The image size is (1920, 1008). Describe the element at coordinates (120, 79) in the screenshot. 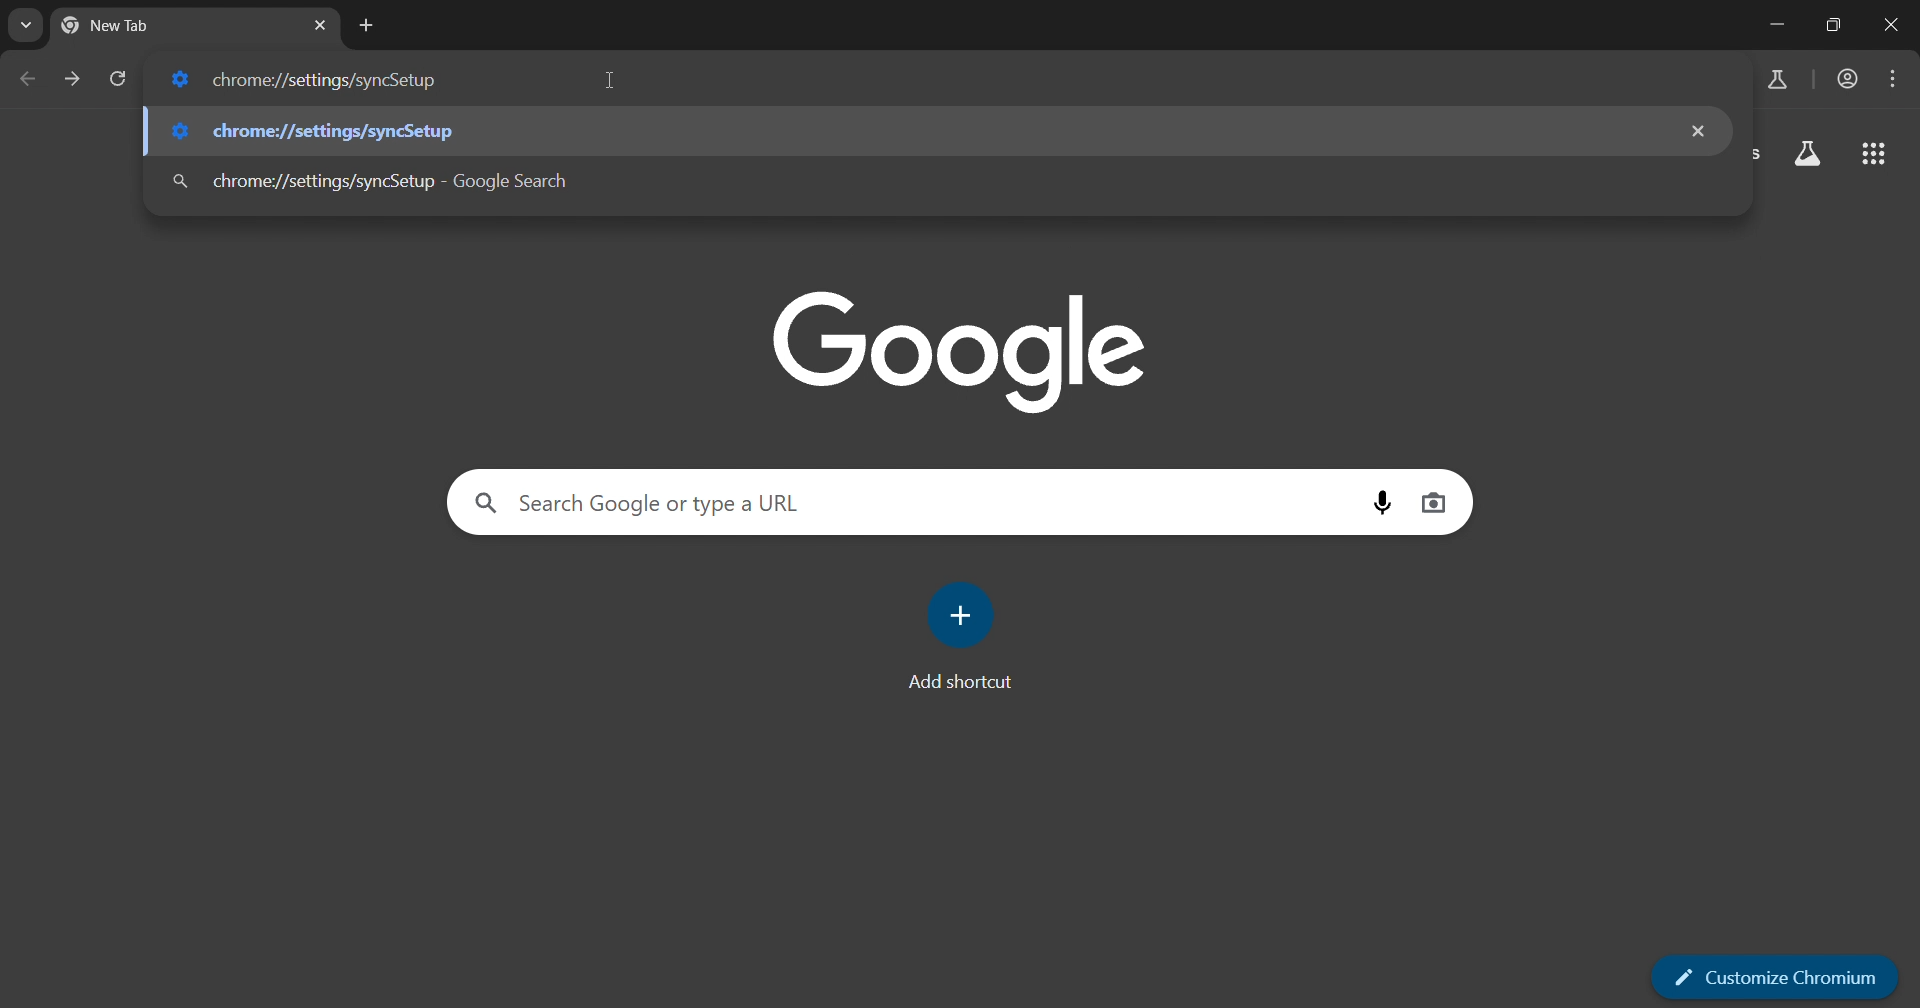

I see `reload page` at that location.